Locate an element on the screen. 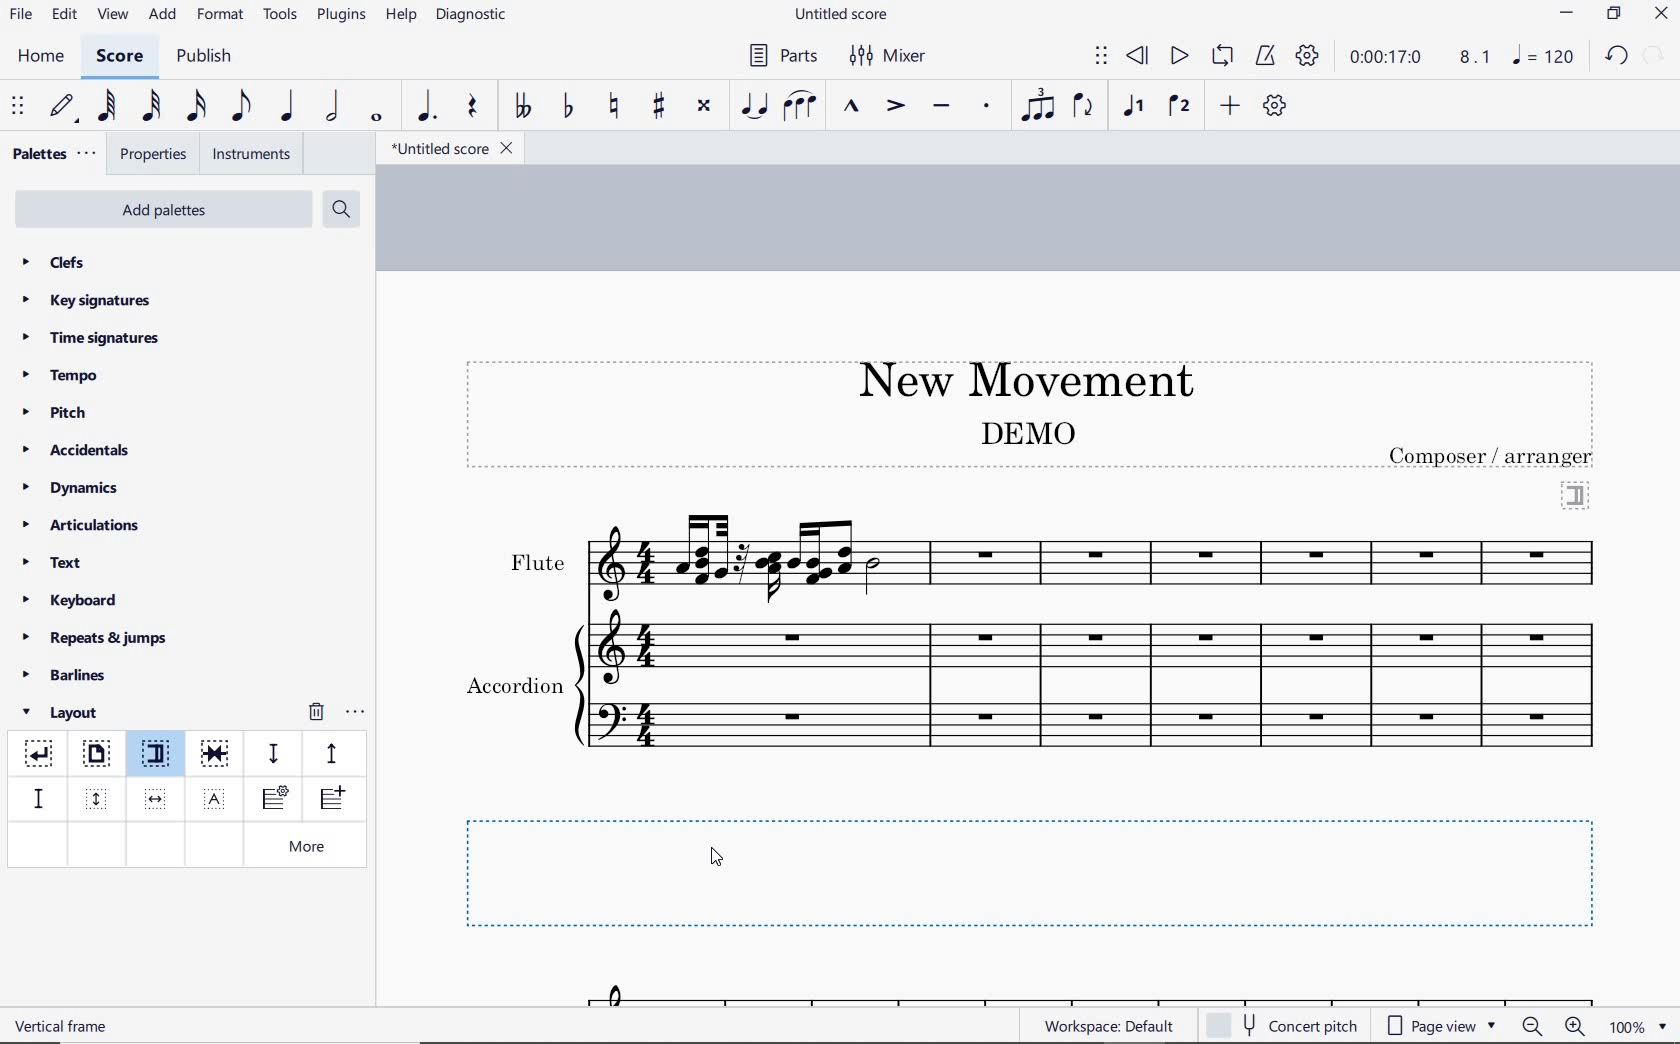 This screenshot has height=1044, width=1680. 32nd note is located at coordinates (150, 107).